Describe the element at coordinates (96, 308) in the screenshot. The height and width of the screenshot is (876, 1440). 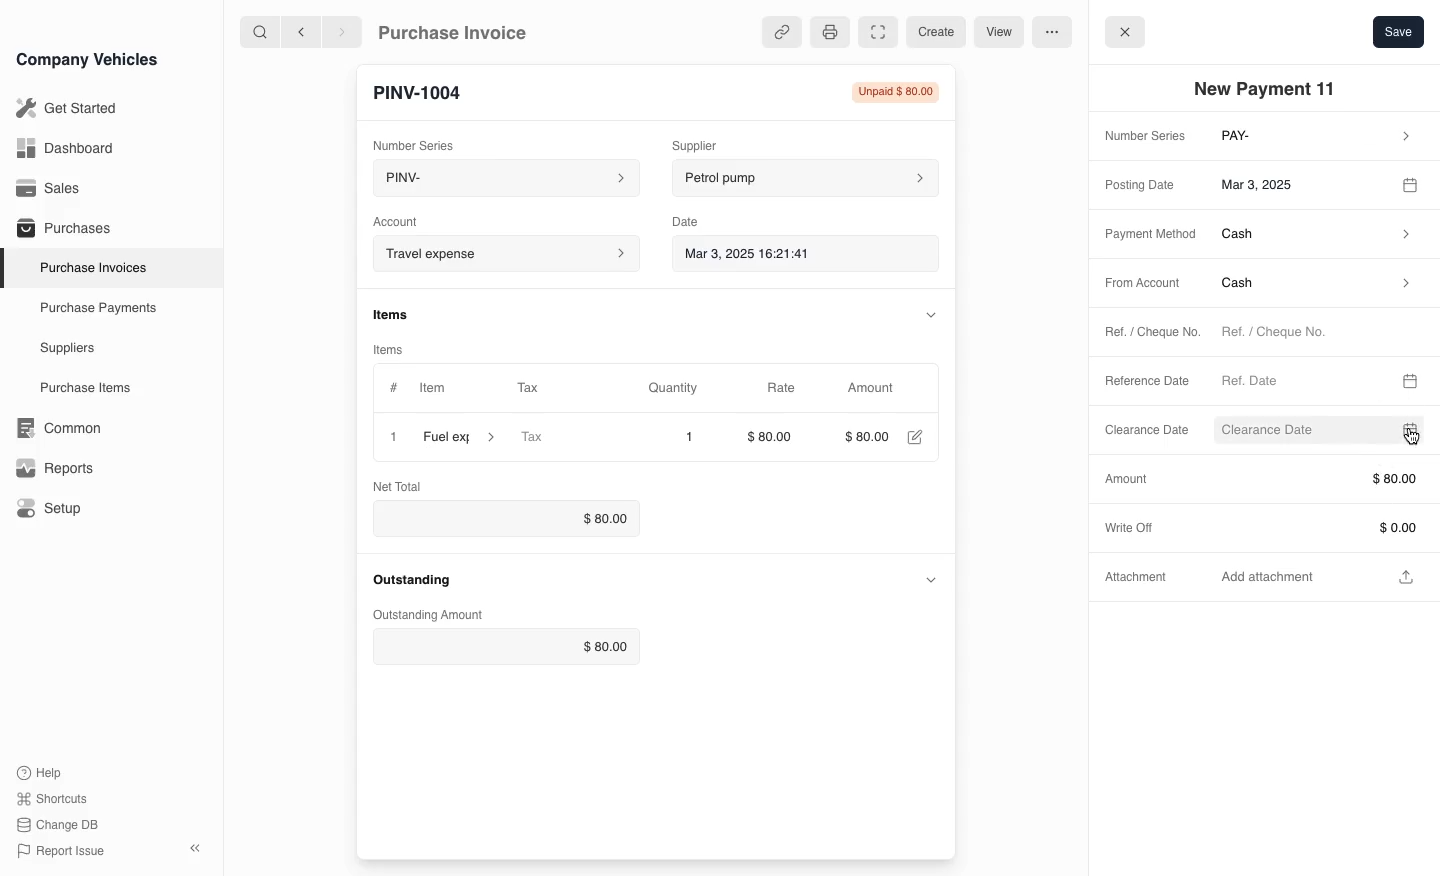
I see `Purchase Payments` at that location.